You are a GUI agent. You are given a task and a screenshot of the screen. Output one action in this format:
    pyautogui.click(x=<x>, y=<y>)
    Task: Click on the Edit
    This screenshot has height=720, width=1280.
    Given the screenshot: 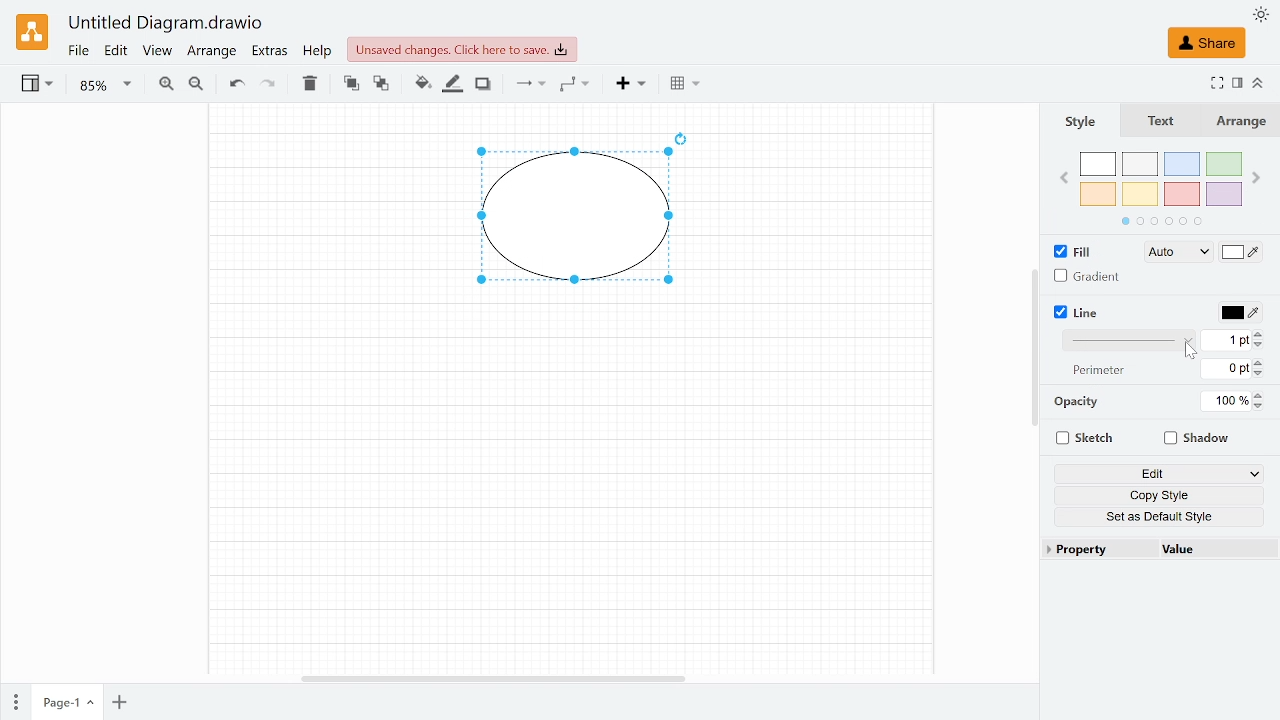 What is the action you would take?
    pyautogui.click(x=1158, y=474)
    